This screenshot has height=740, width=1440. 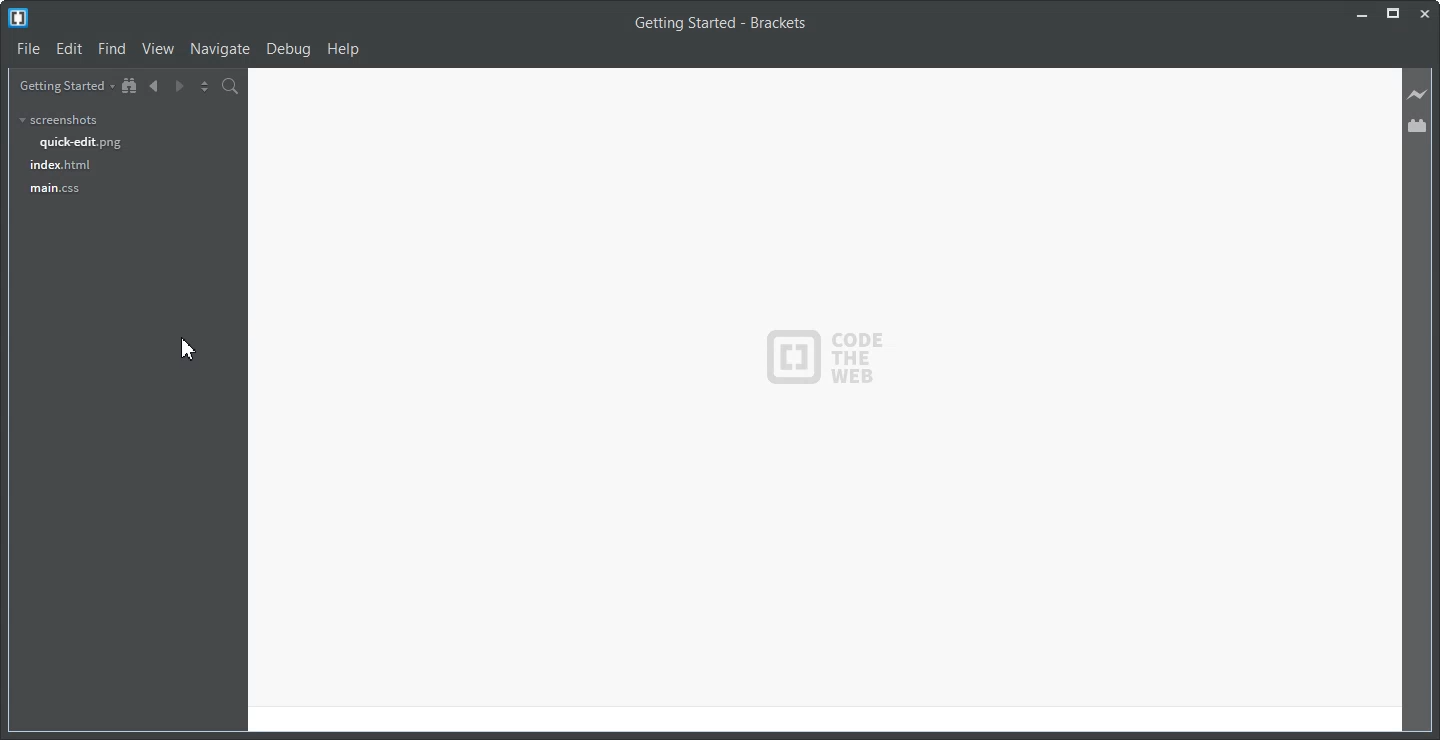 What do you see at coordinates (1364, 12) in the screenshot?
I see `Minimize` at bounding box center [1364, 12].